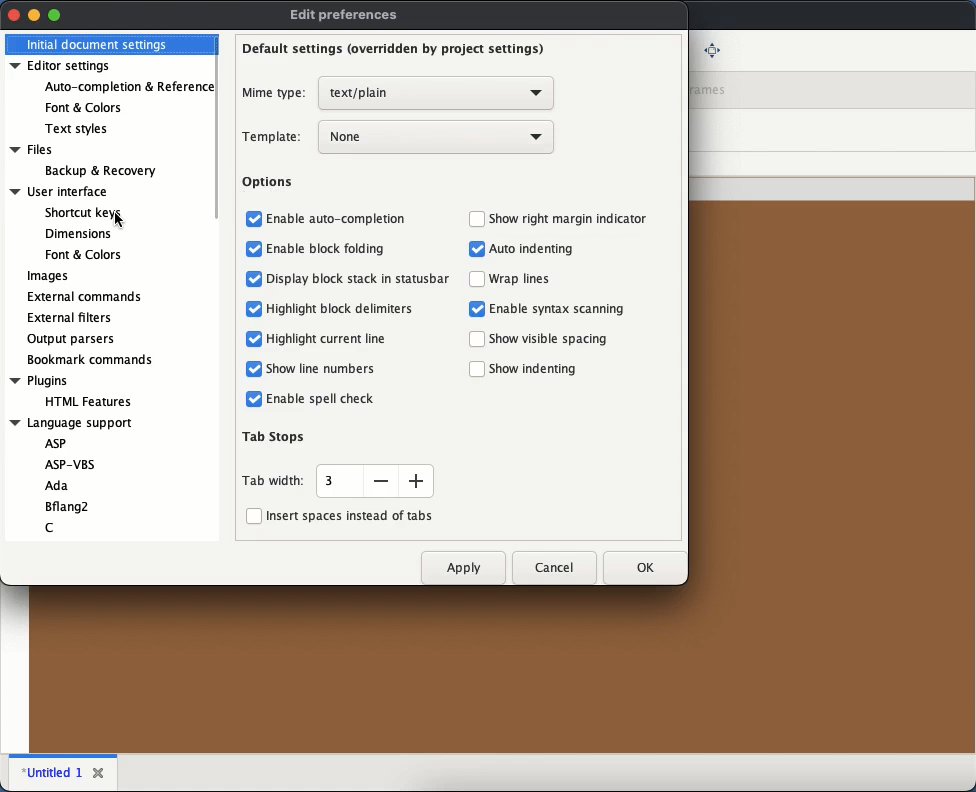  Describe the element at coordinates (60, 191) in the screenshot. I see `user interface` at that location.